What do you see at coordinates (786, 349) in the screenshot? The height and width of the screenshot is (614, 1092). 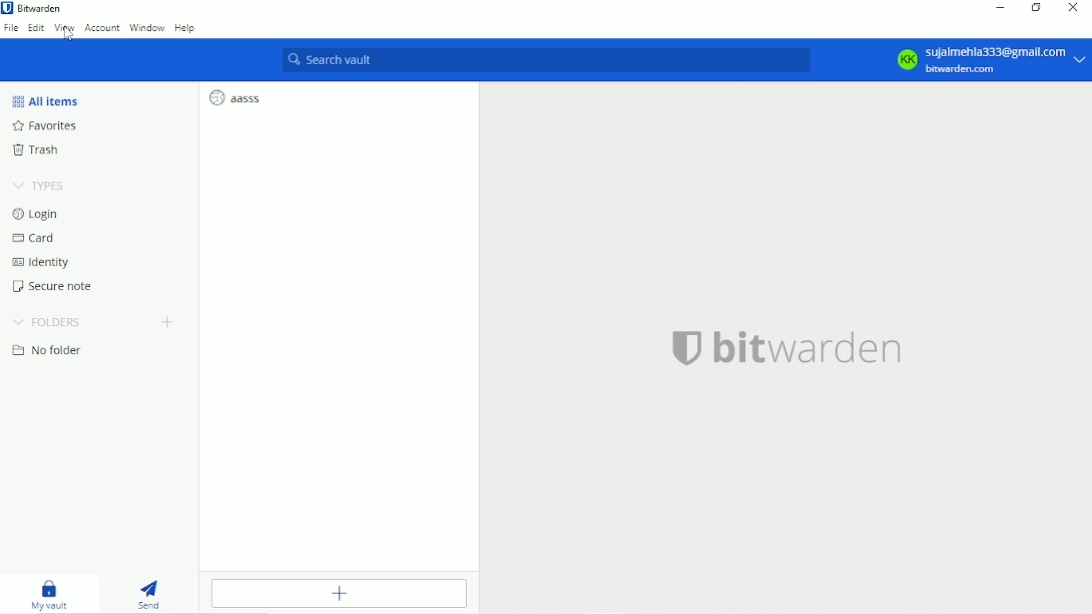 I see `bitwarden` at bounding box center [786, 349].